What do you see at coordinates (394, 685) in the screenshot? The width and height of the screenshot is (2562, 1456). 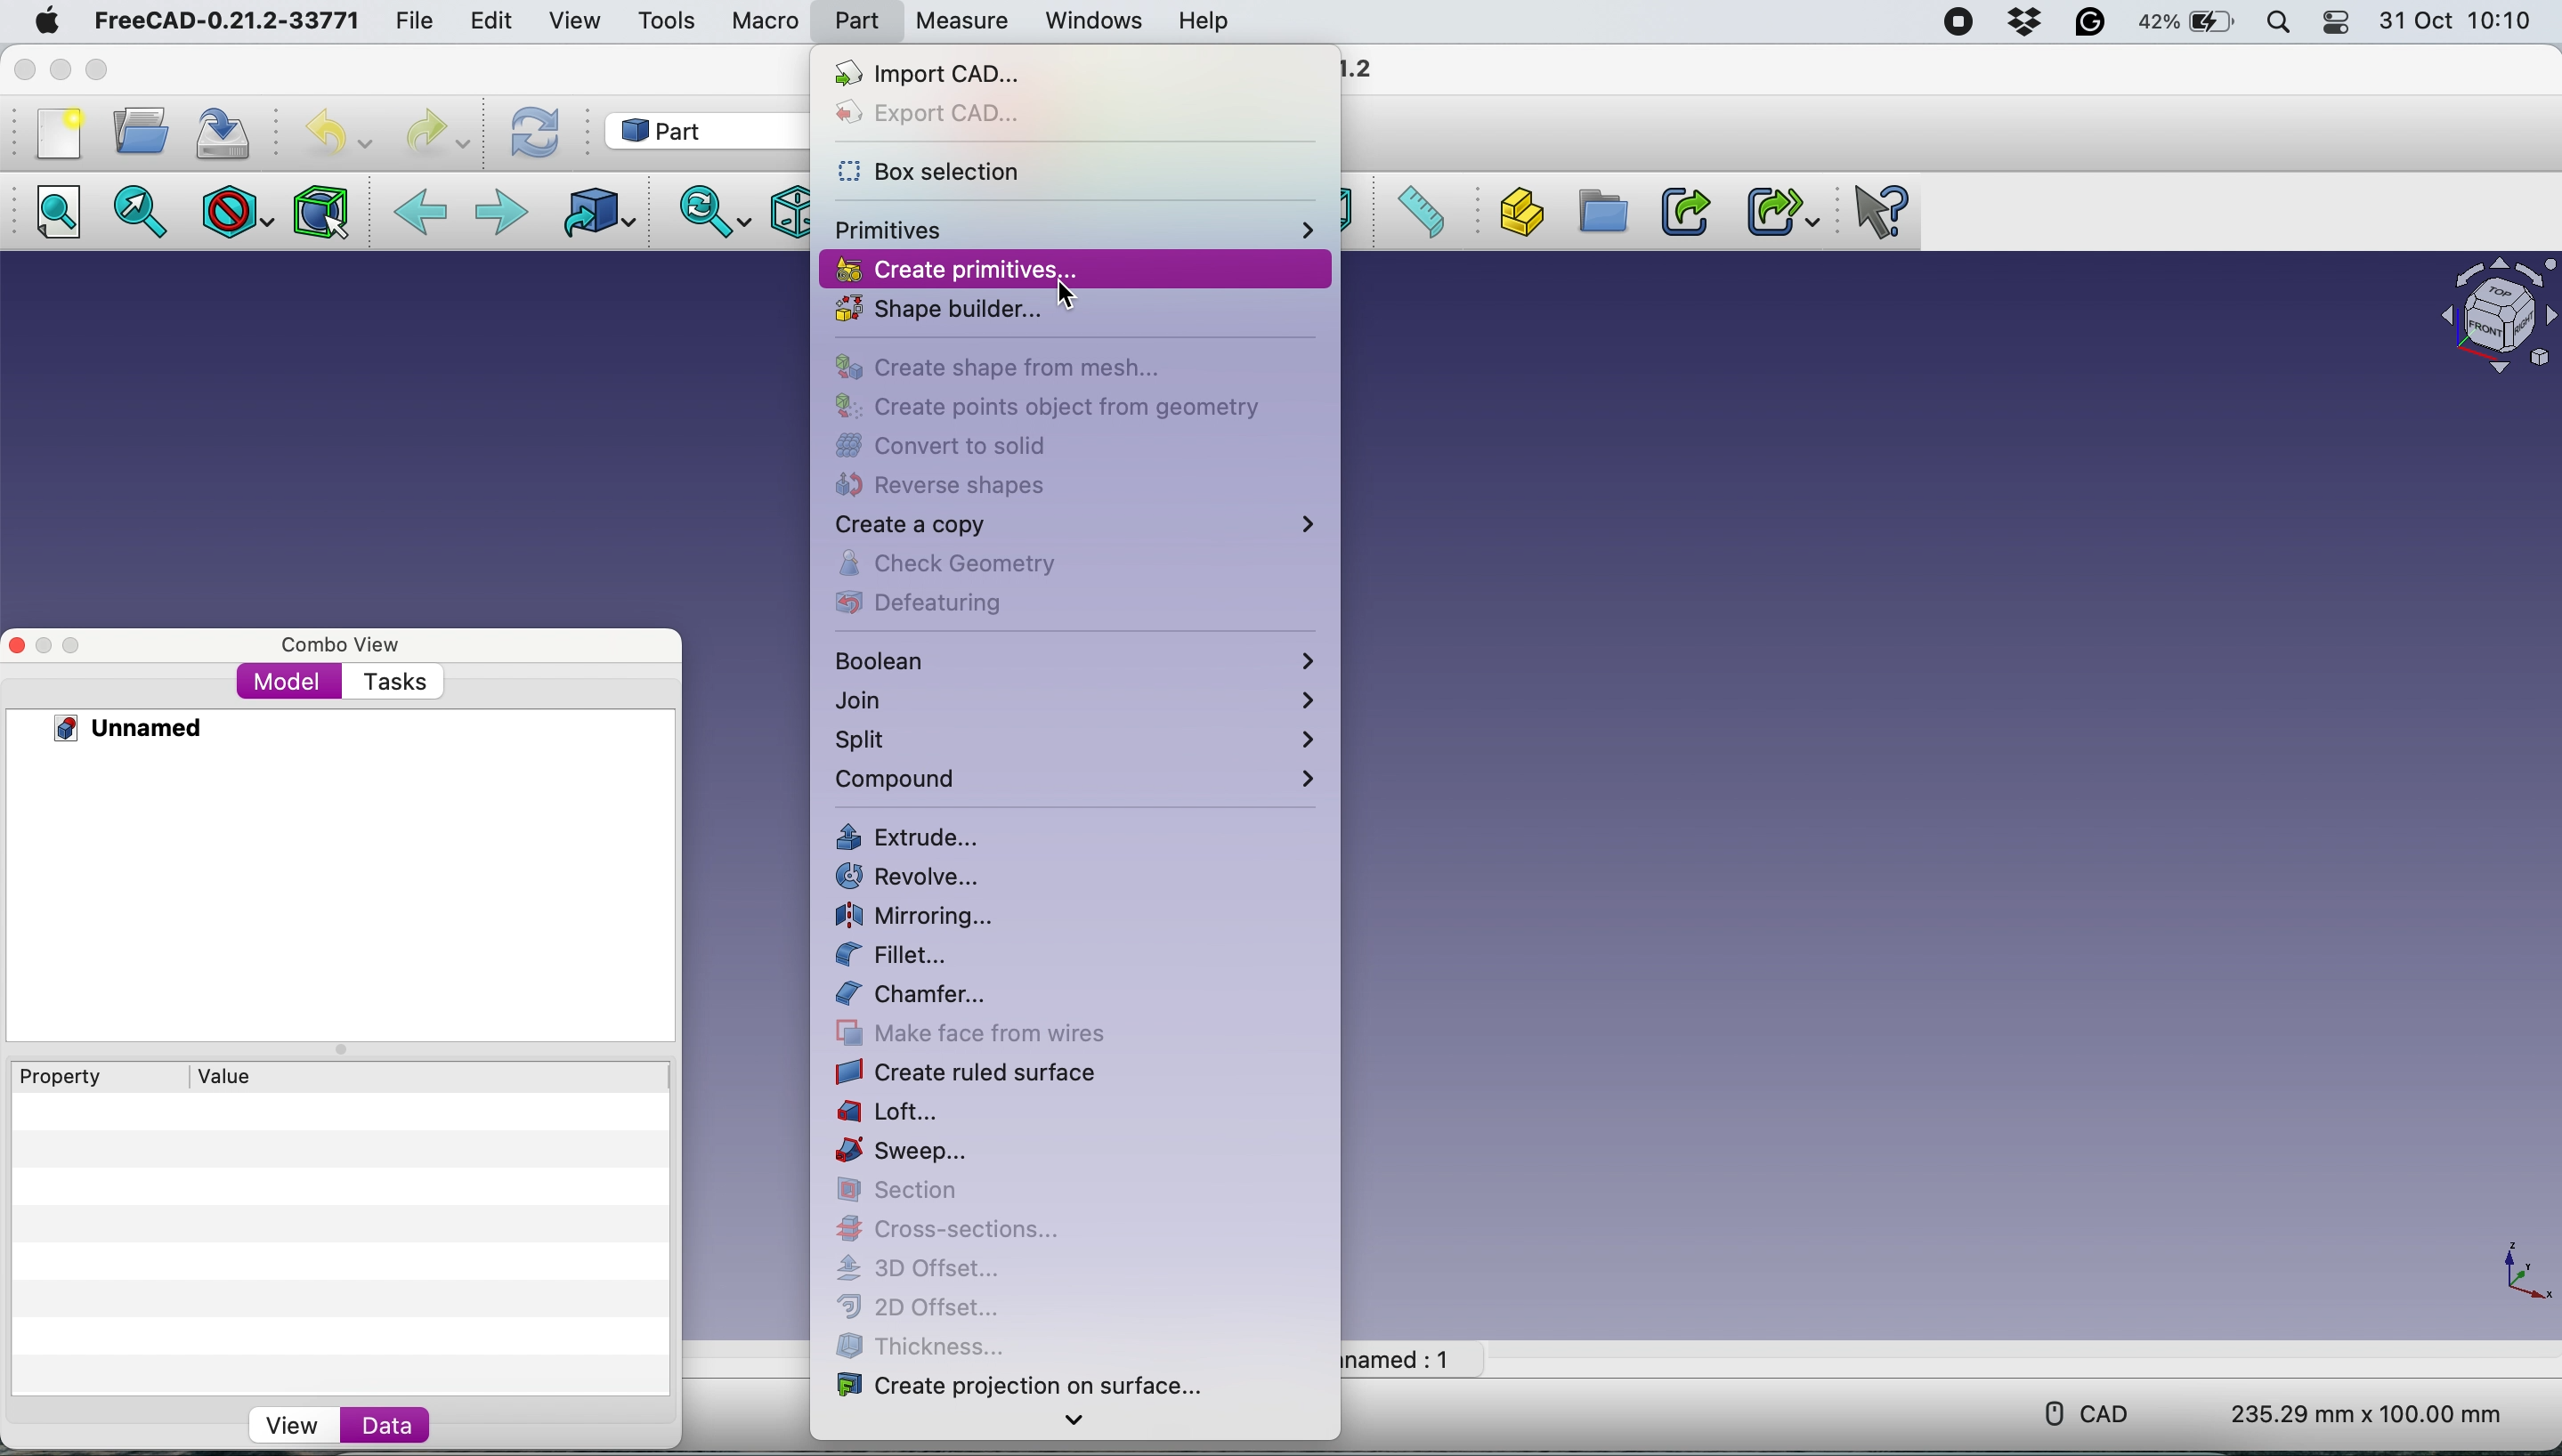 I see `Tasks` at bounding box center [394, 685].